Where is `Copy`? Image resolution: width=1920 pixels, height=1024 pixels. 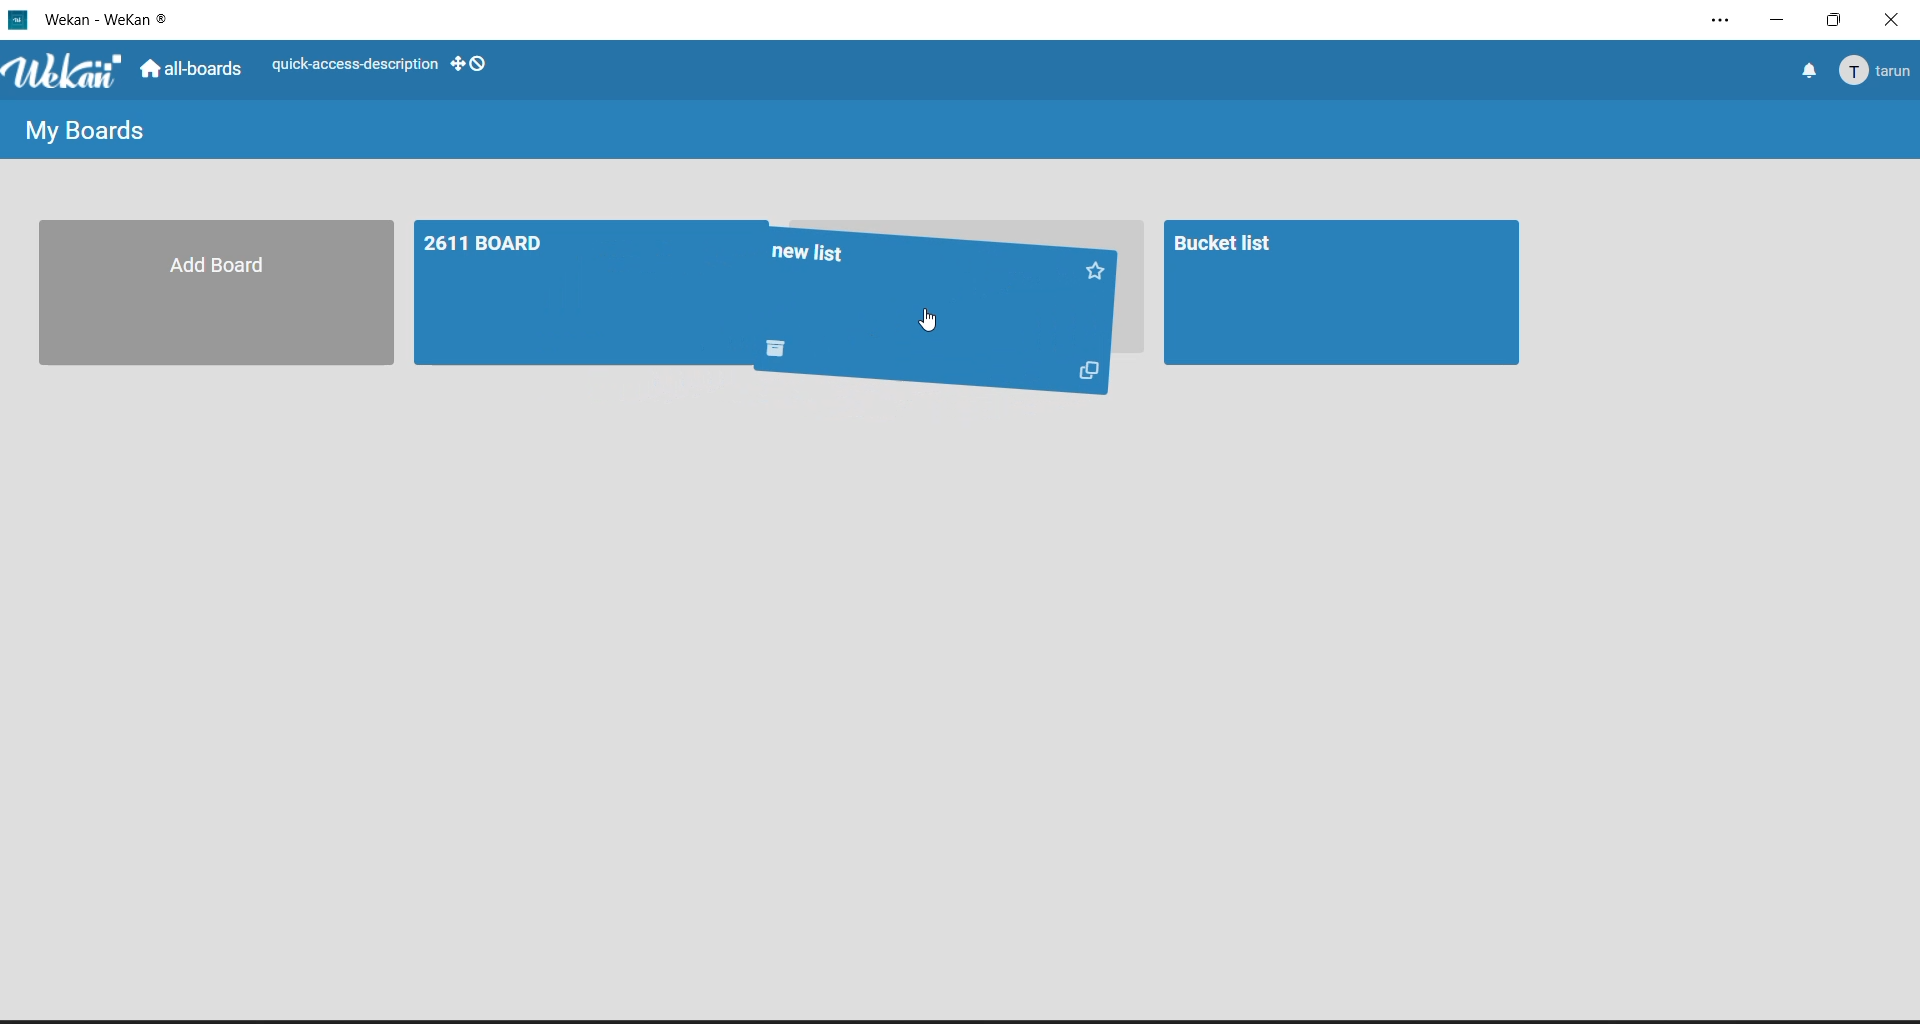
Copy is located at coordinates (1085, 373).